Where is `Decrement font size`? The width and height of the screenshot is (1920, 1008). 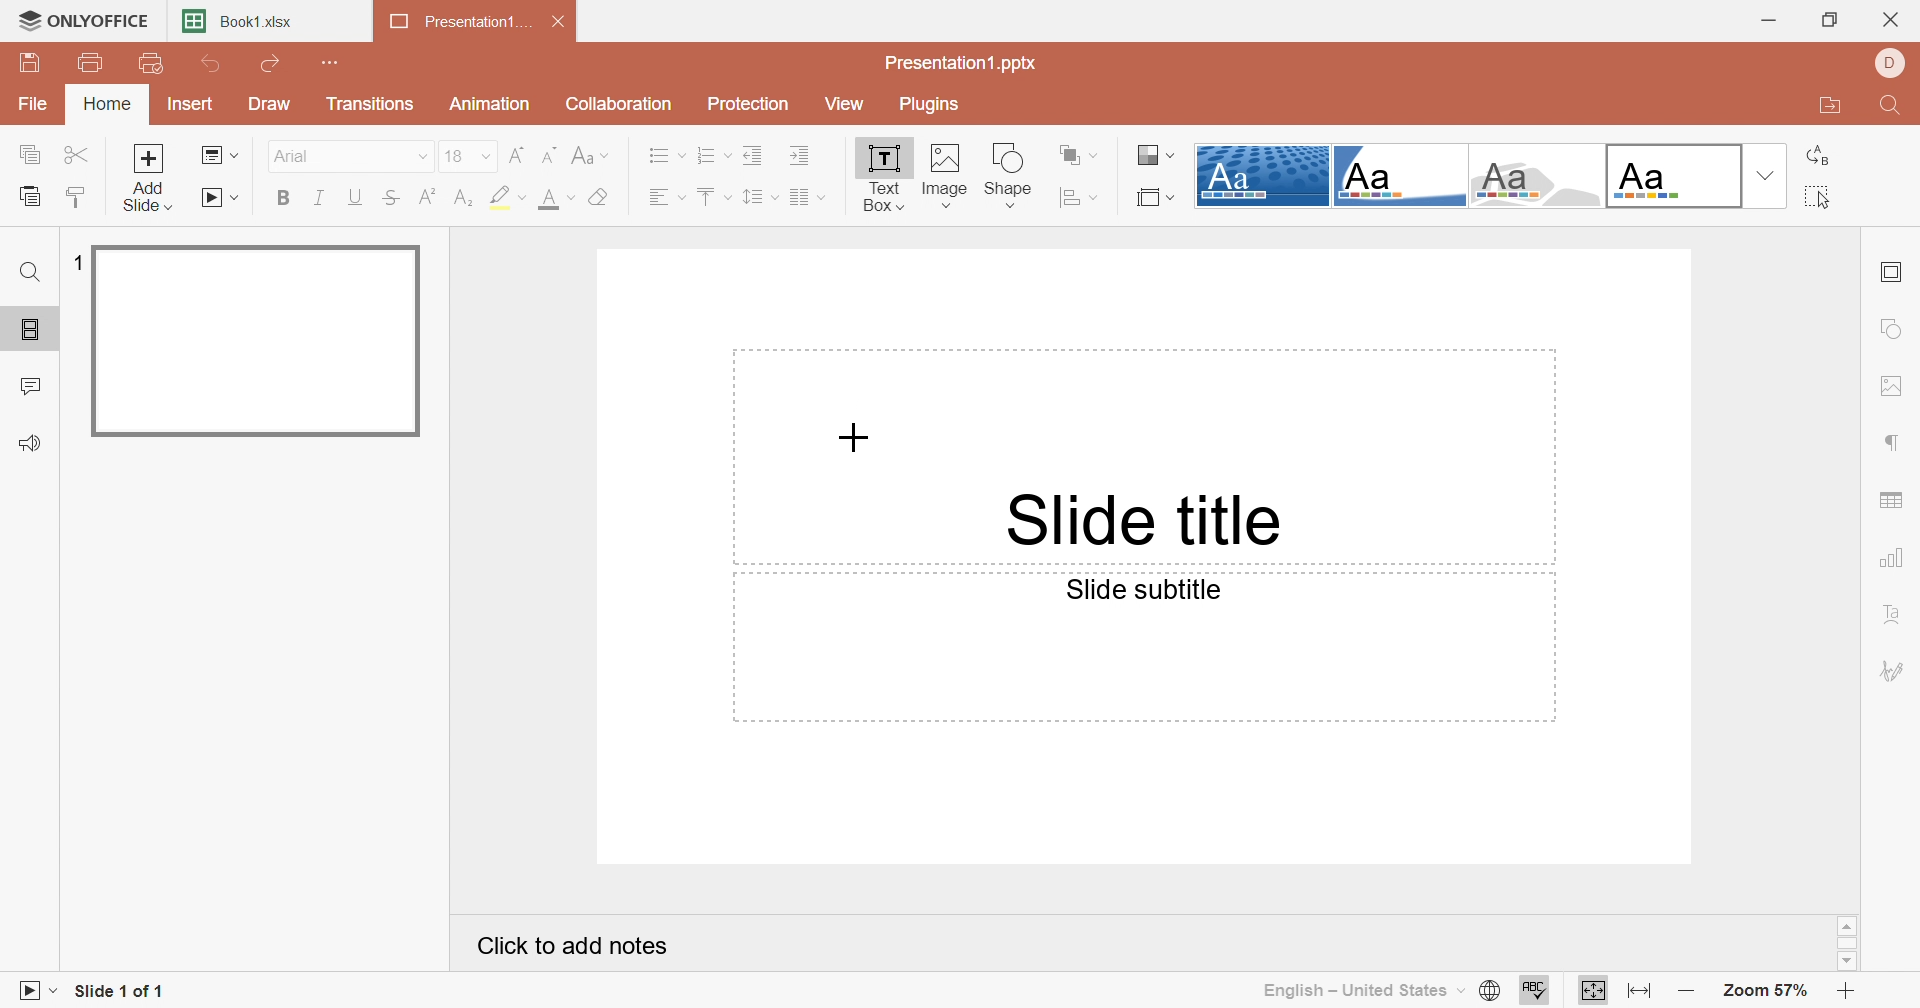 Decrement font size is located at coordinates (549, 154).